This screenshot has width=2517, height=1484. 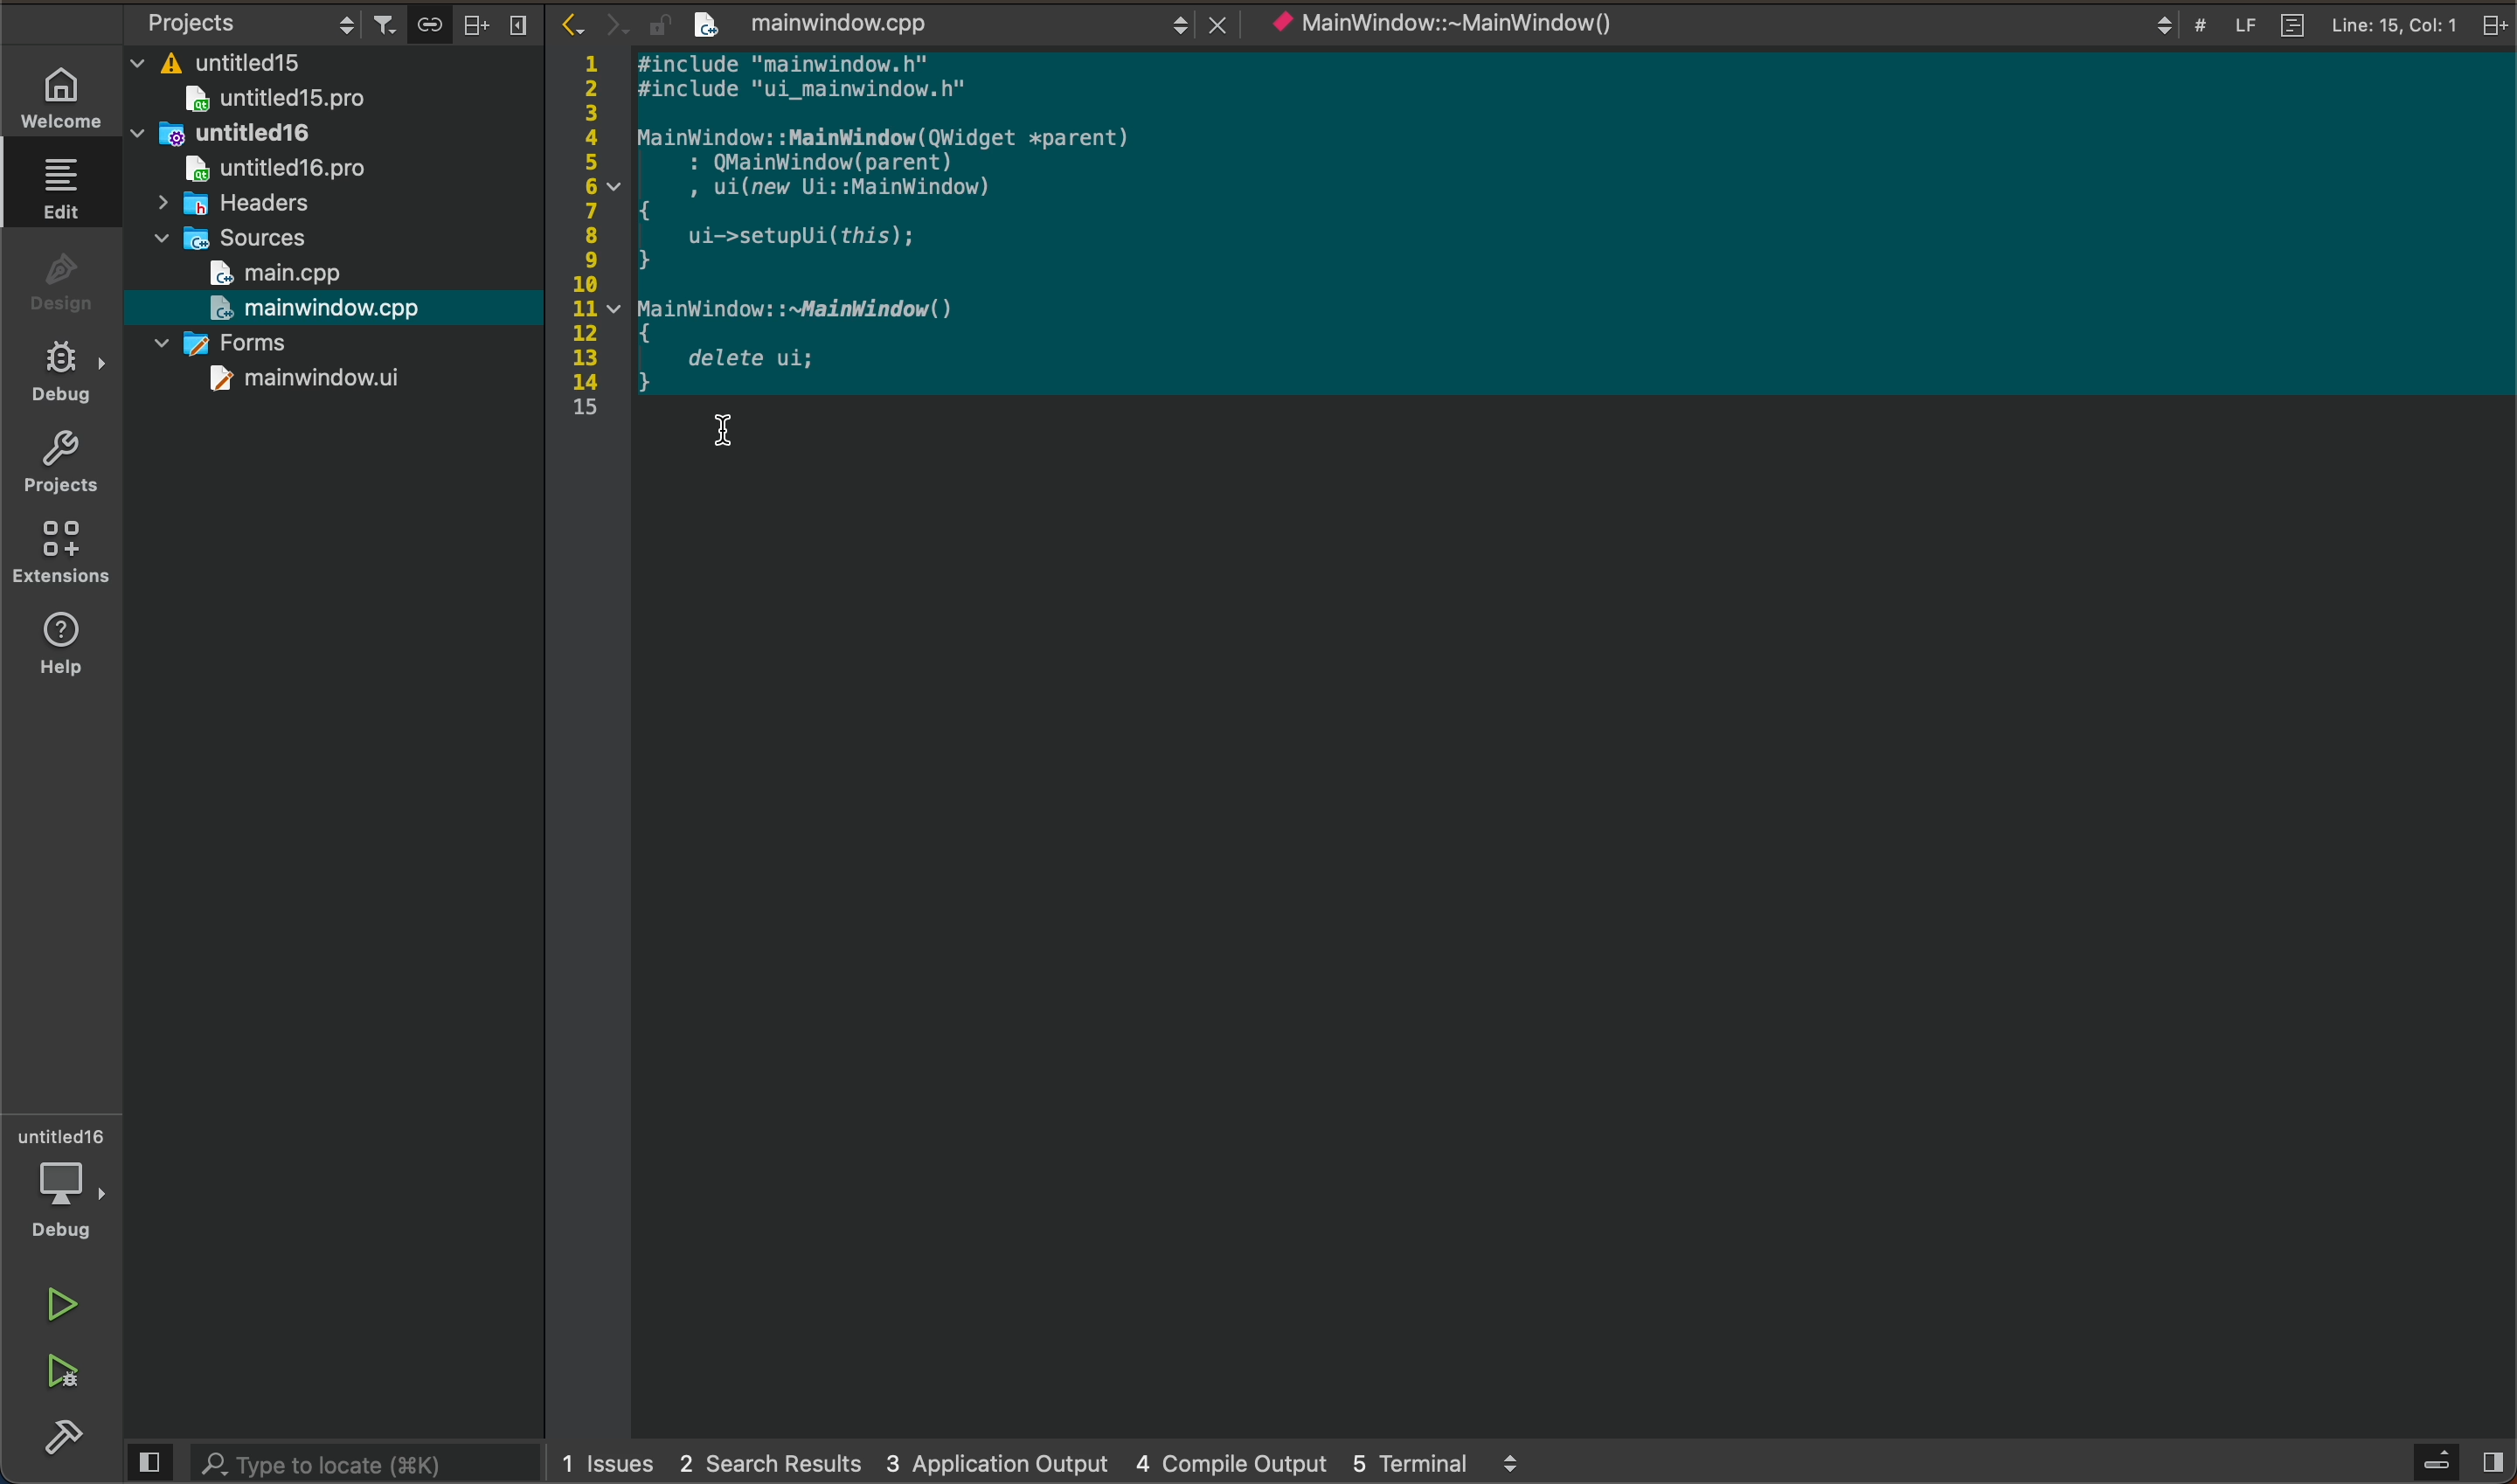 I want to click on sources, so click(x=246, y=240).